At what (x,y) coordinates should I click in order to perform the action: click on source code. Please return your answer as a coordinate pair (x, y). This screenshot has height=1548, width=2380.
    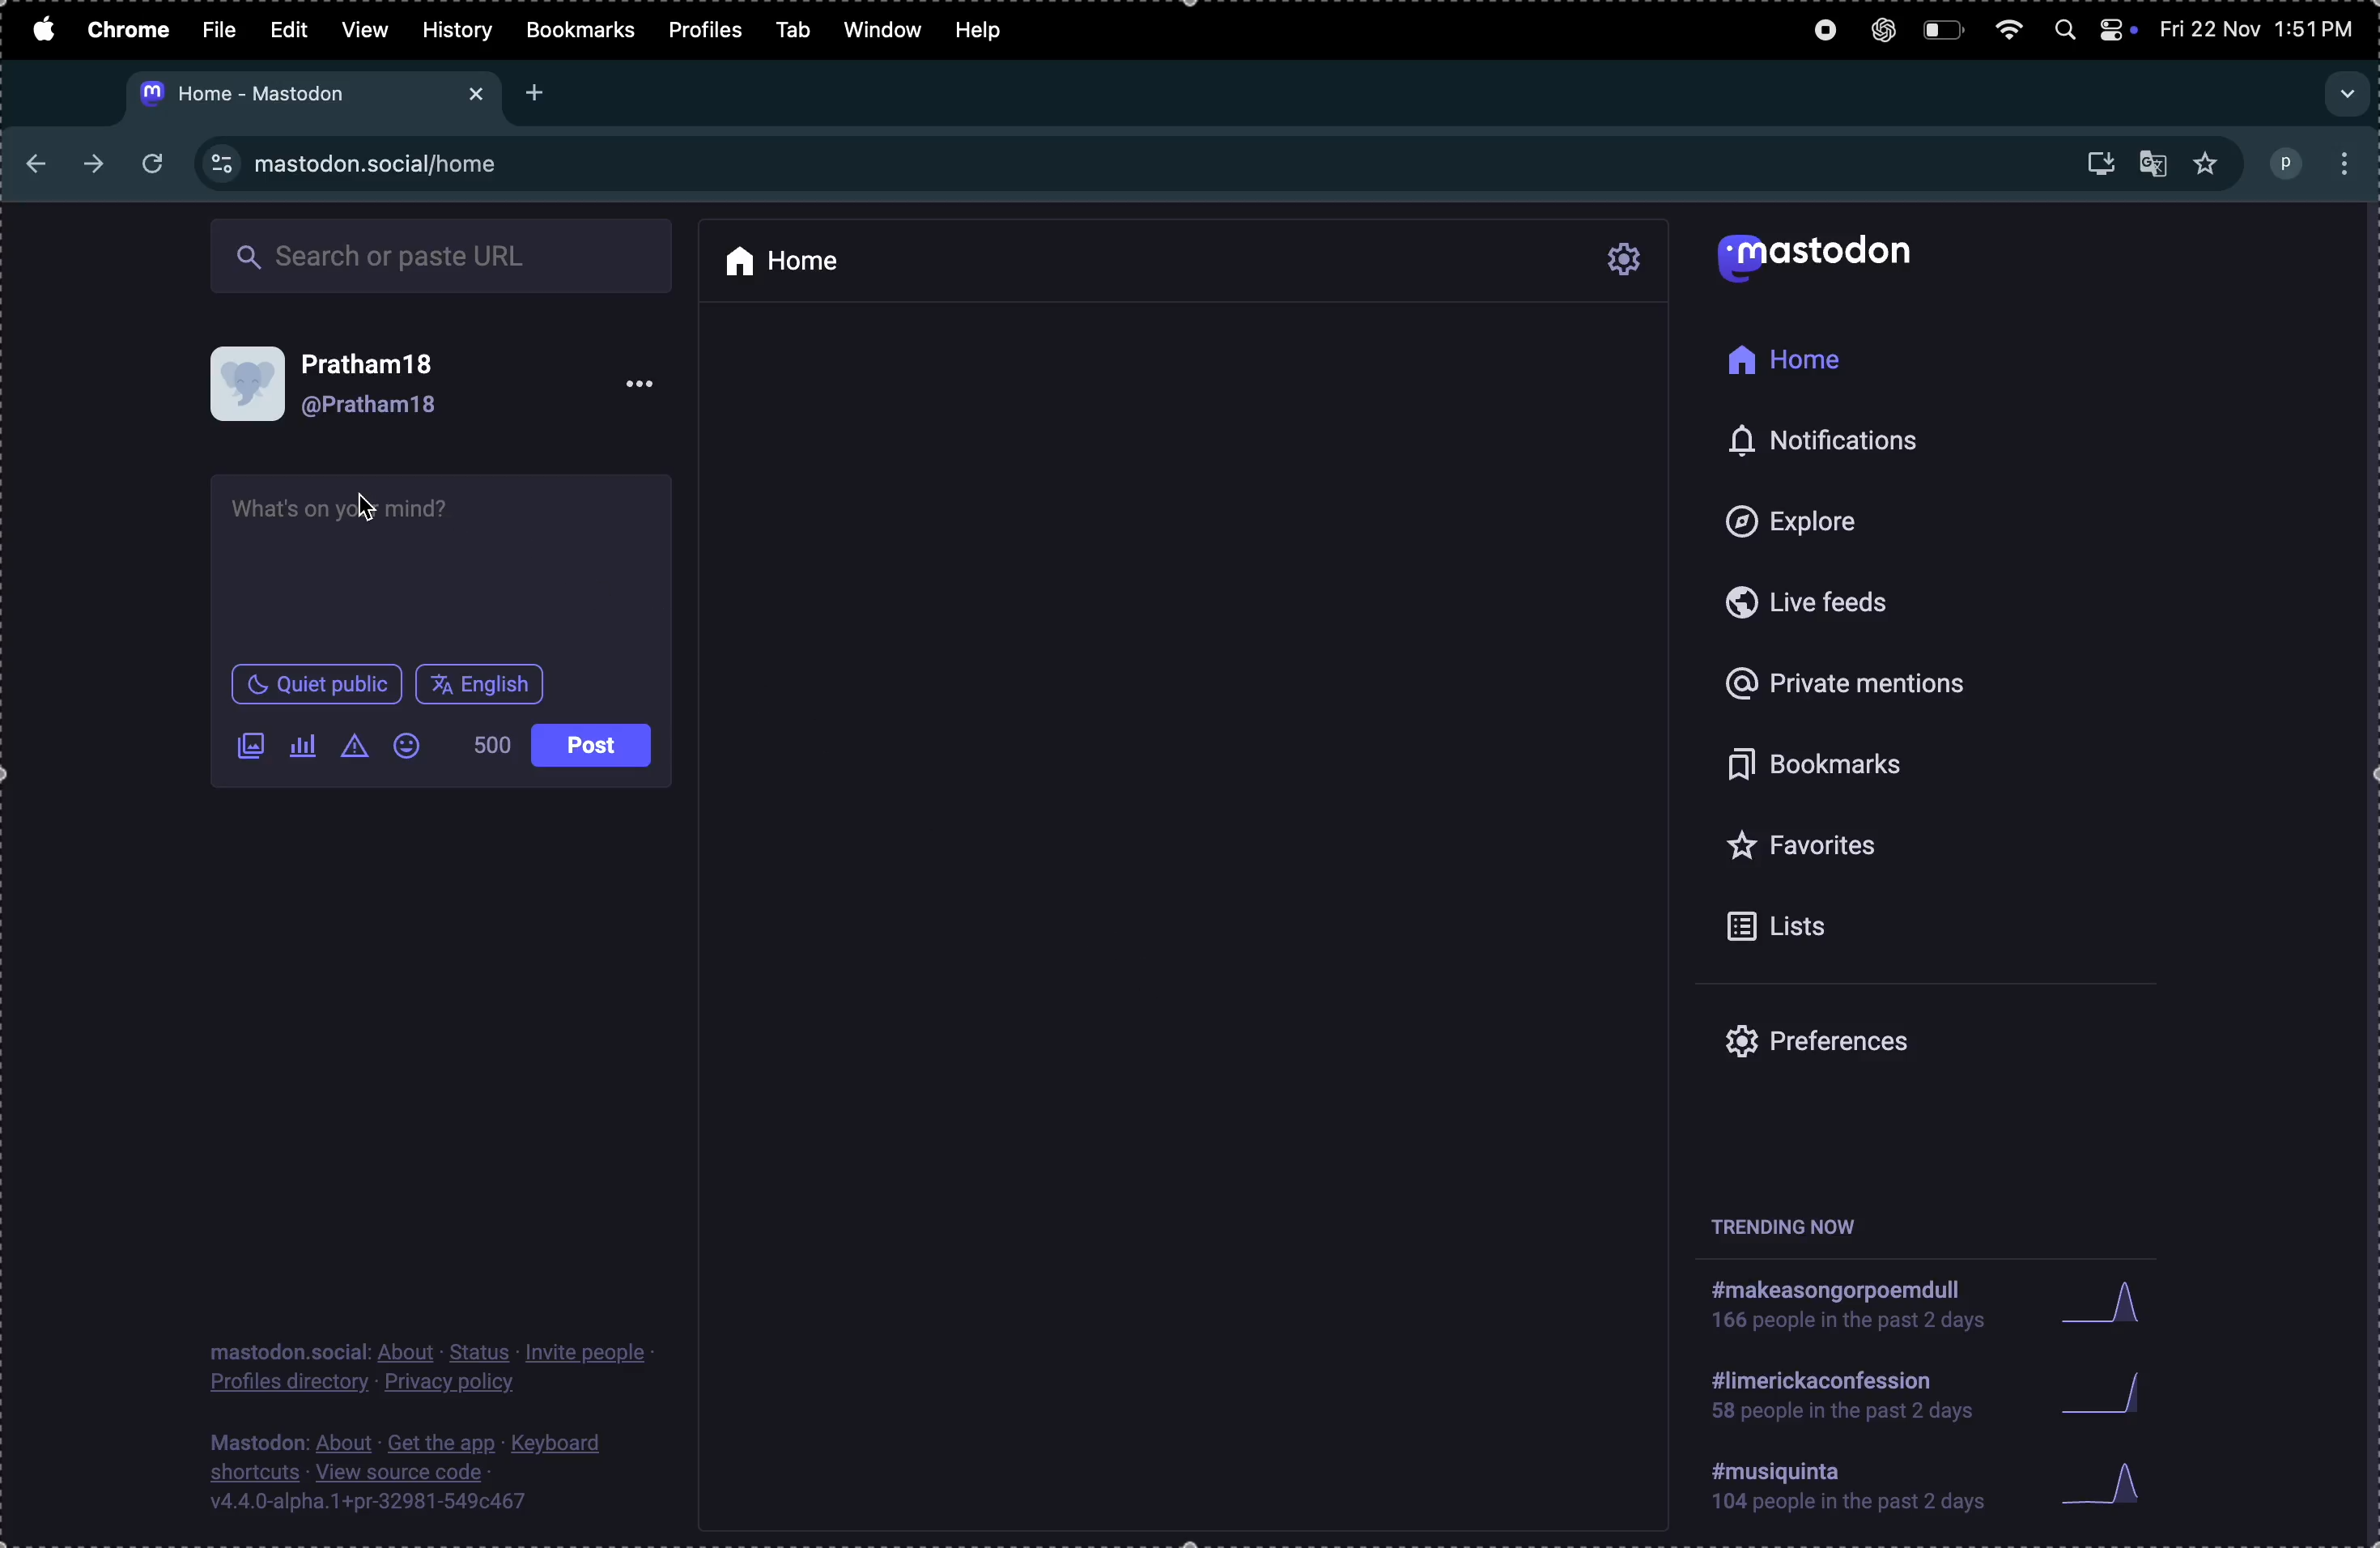
    Looking at the image, I should click on (398, 1473).